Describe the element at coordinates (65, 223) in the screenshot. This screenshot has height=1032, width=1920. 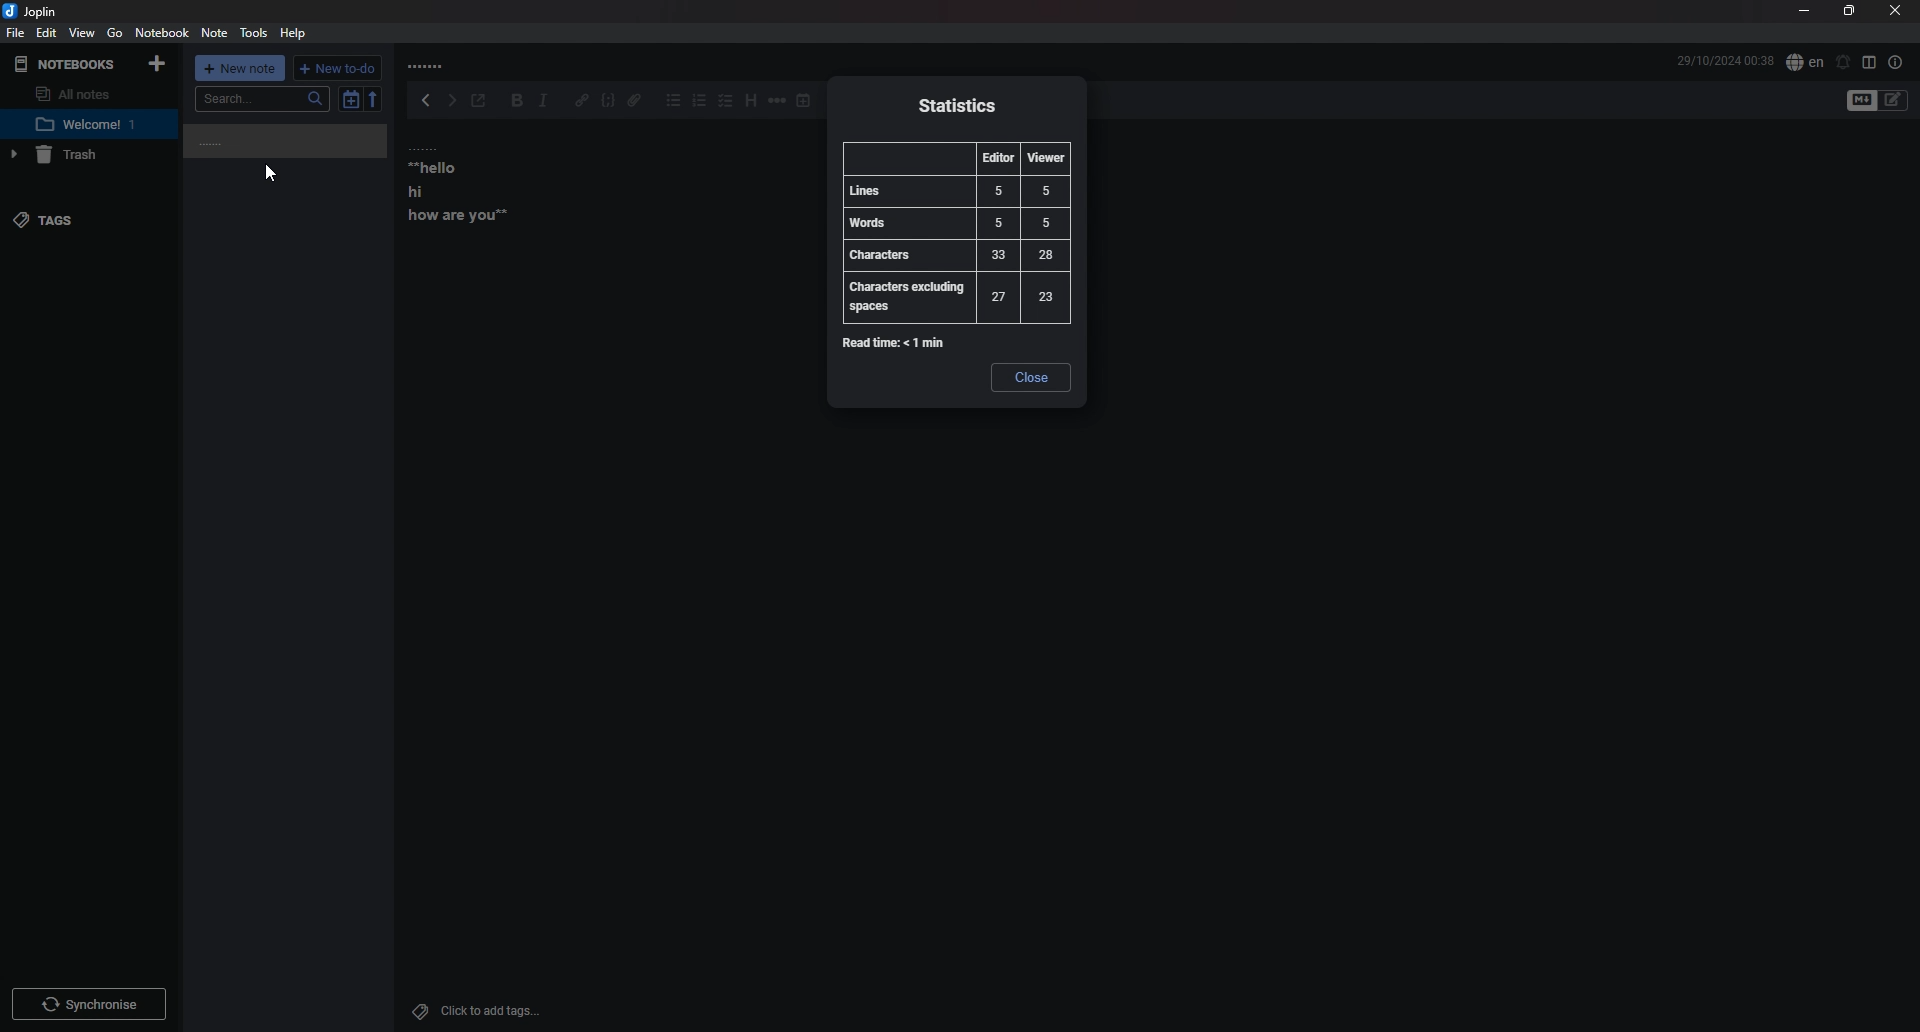
I see `tags` at that location.